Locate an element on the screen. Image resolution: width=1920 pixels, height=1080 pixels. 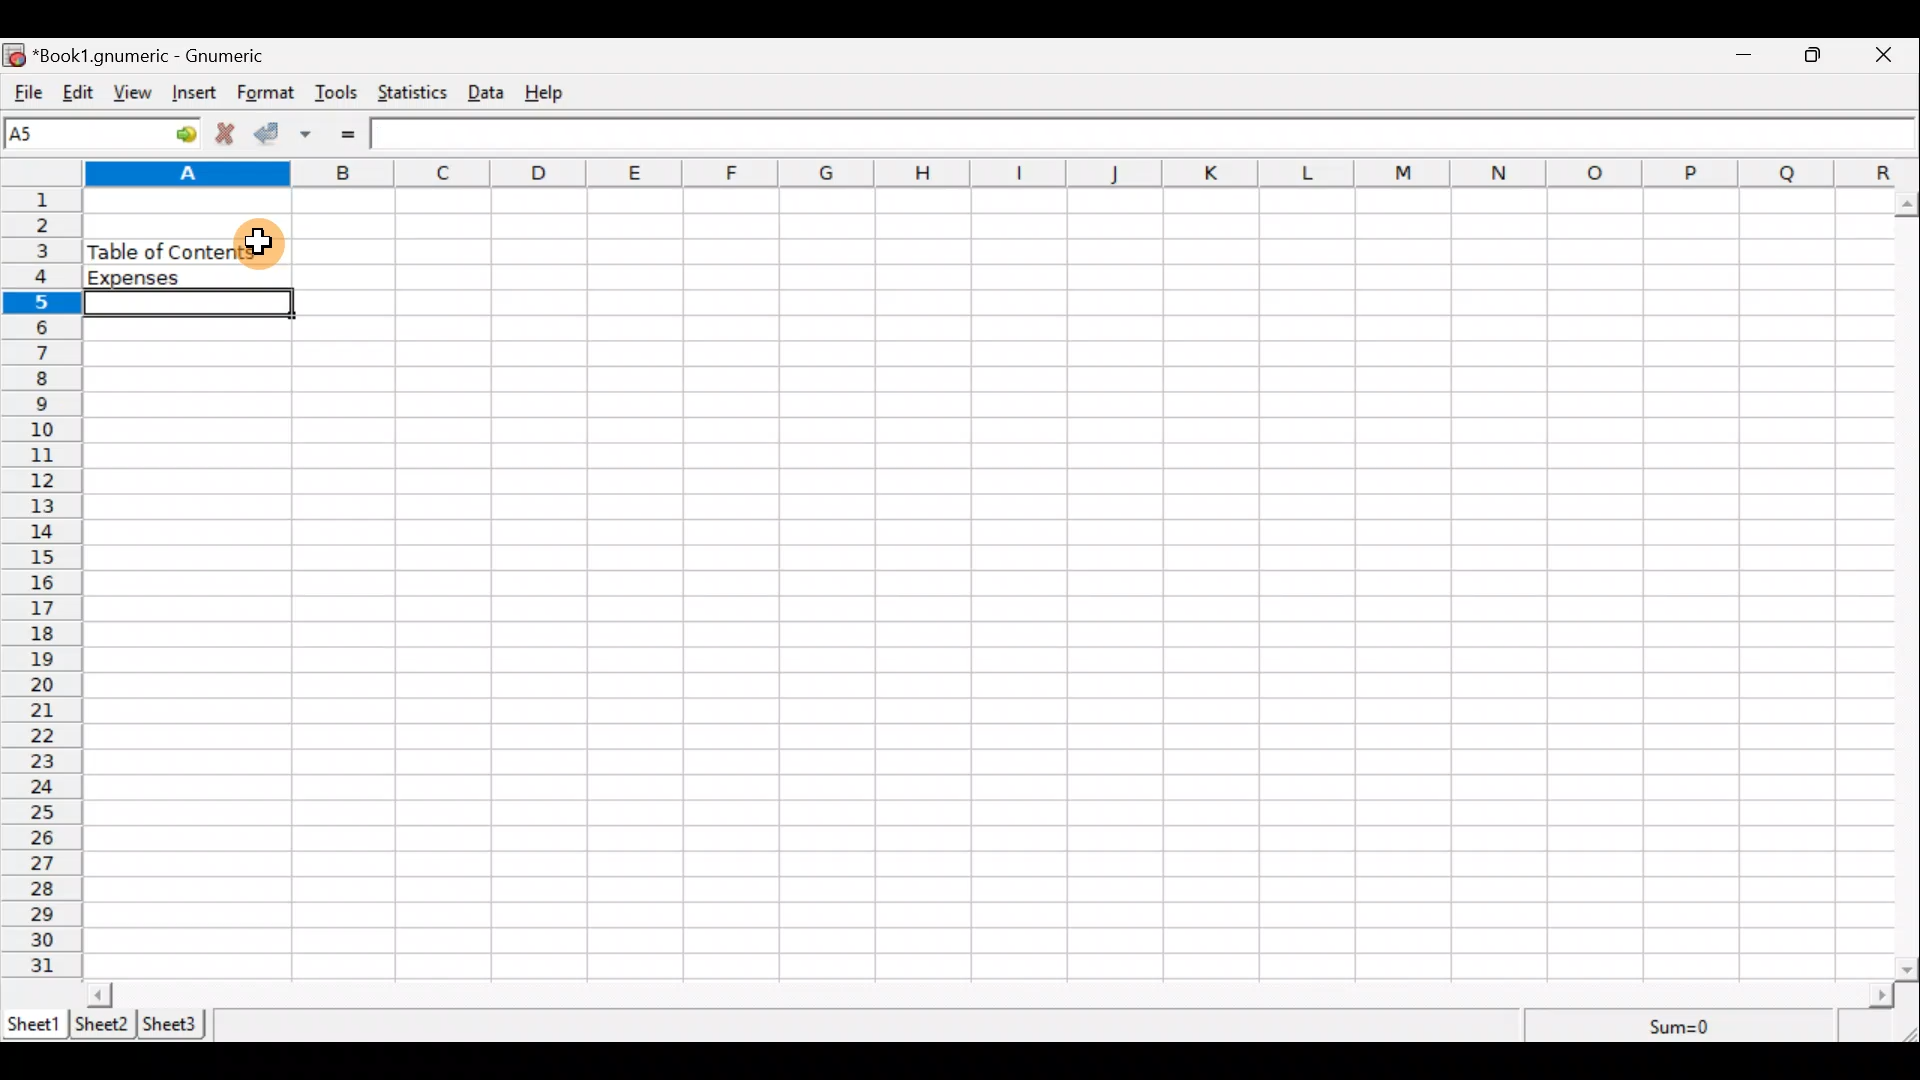
View is located at coordinates (136, 93).